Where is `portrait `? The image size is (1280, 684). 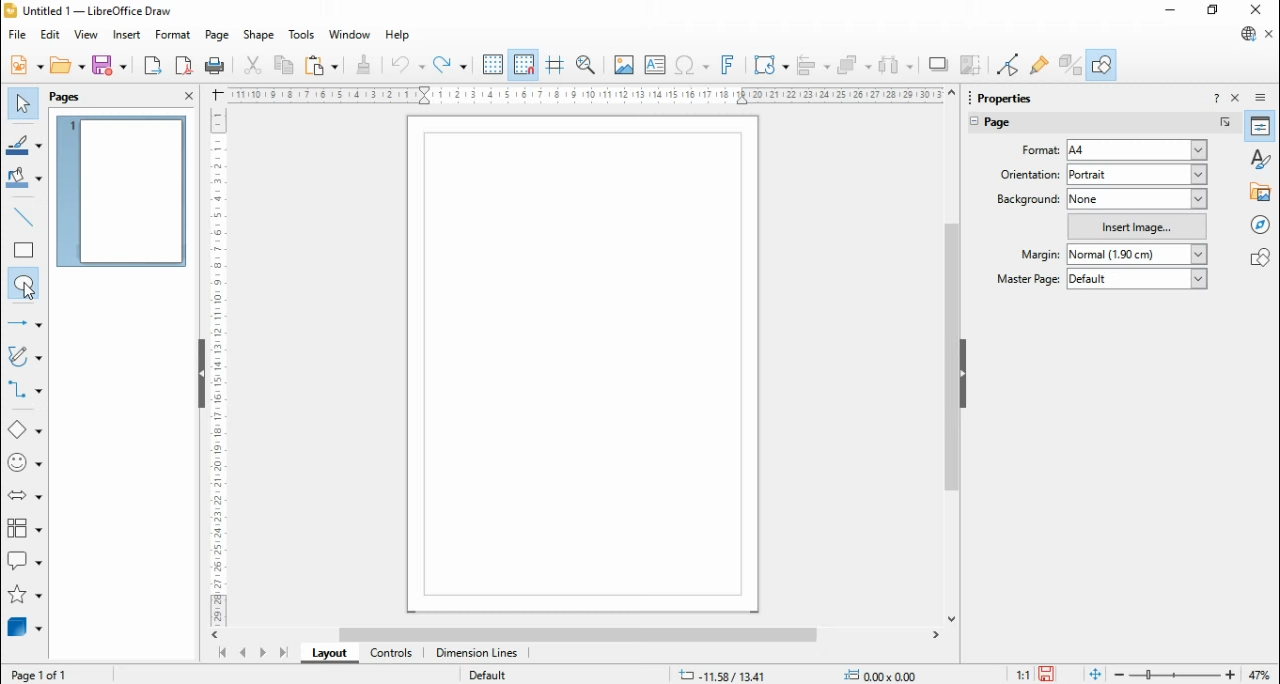 portrait  is located at coordinates (1138, 174).